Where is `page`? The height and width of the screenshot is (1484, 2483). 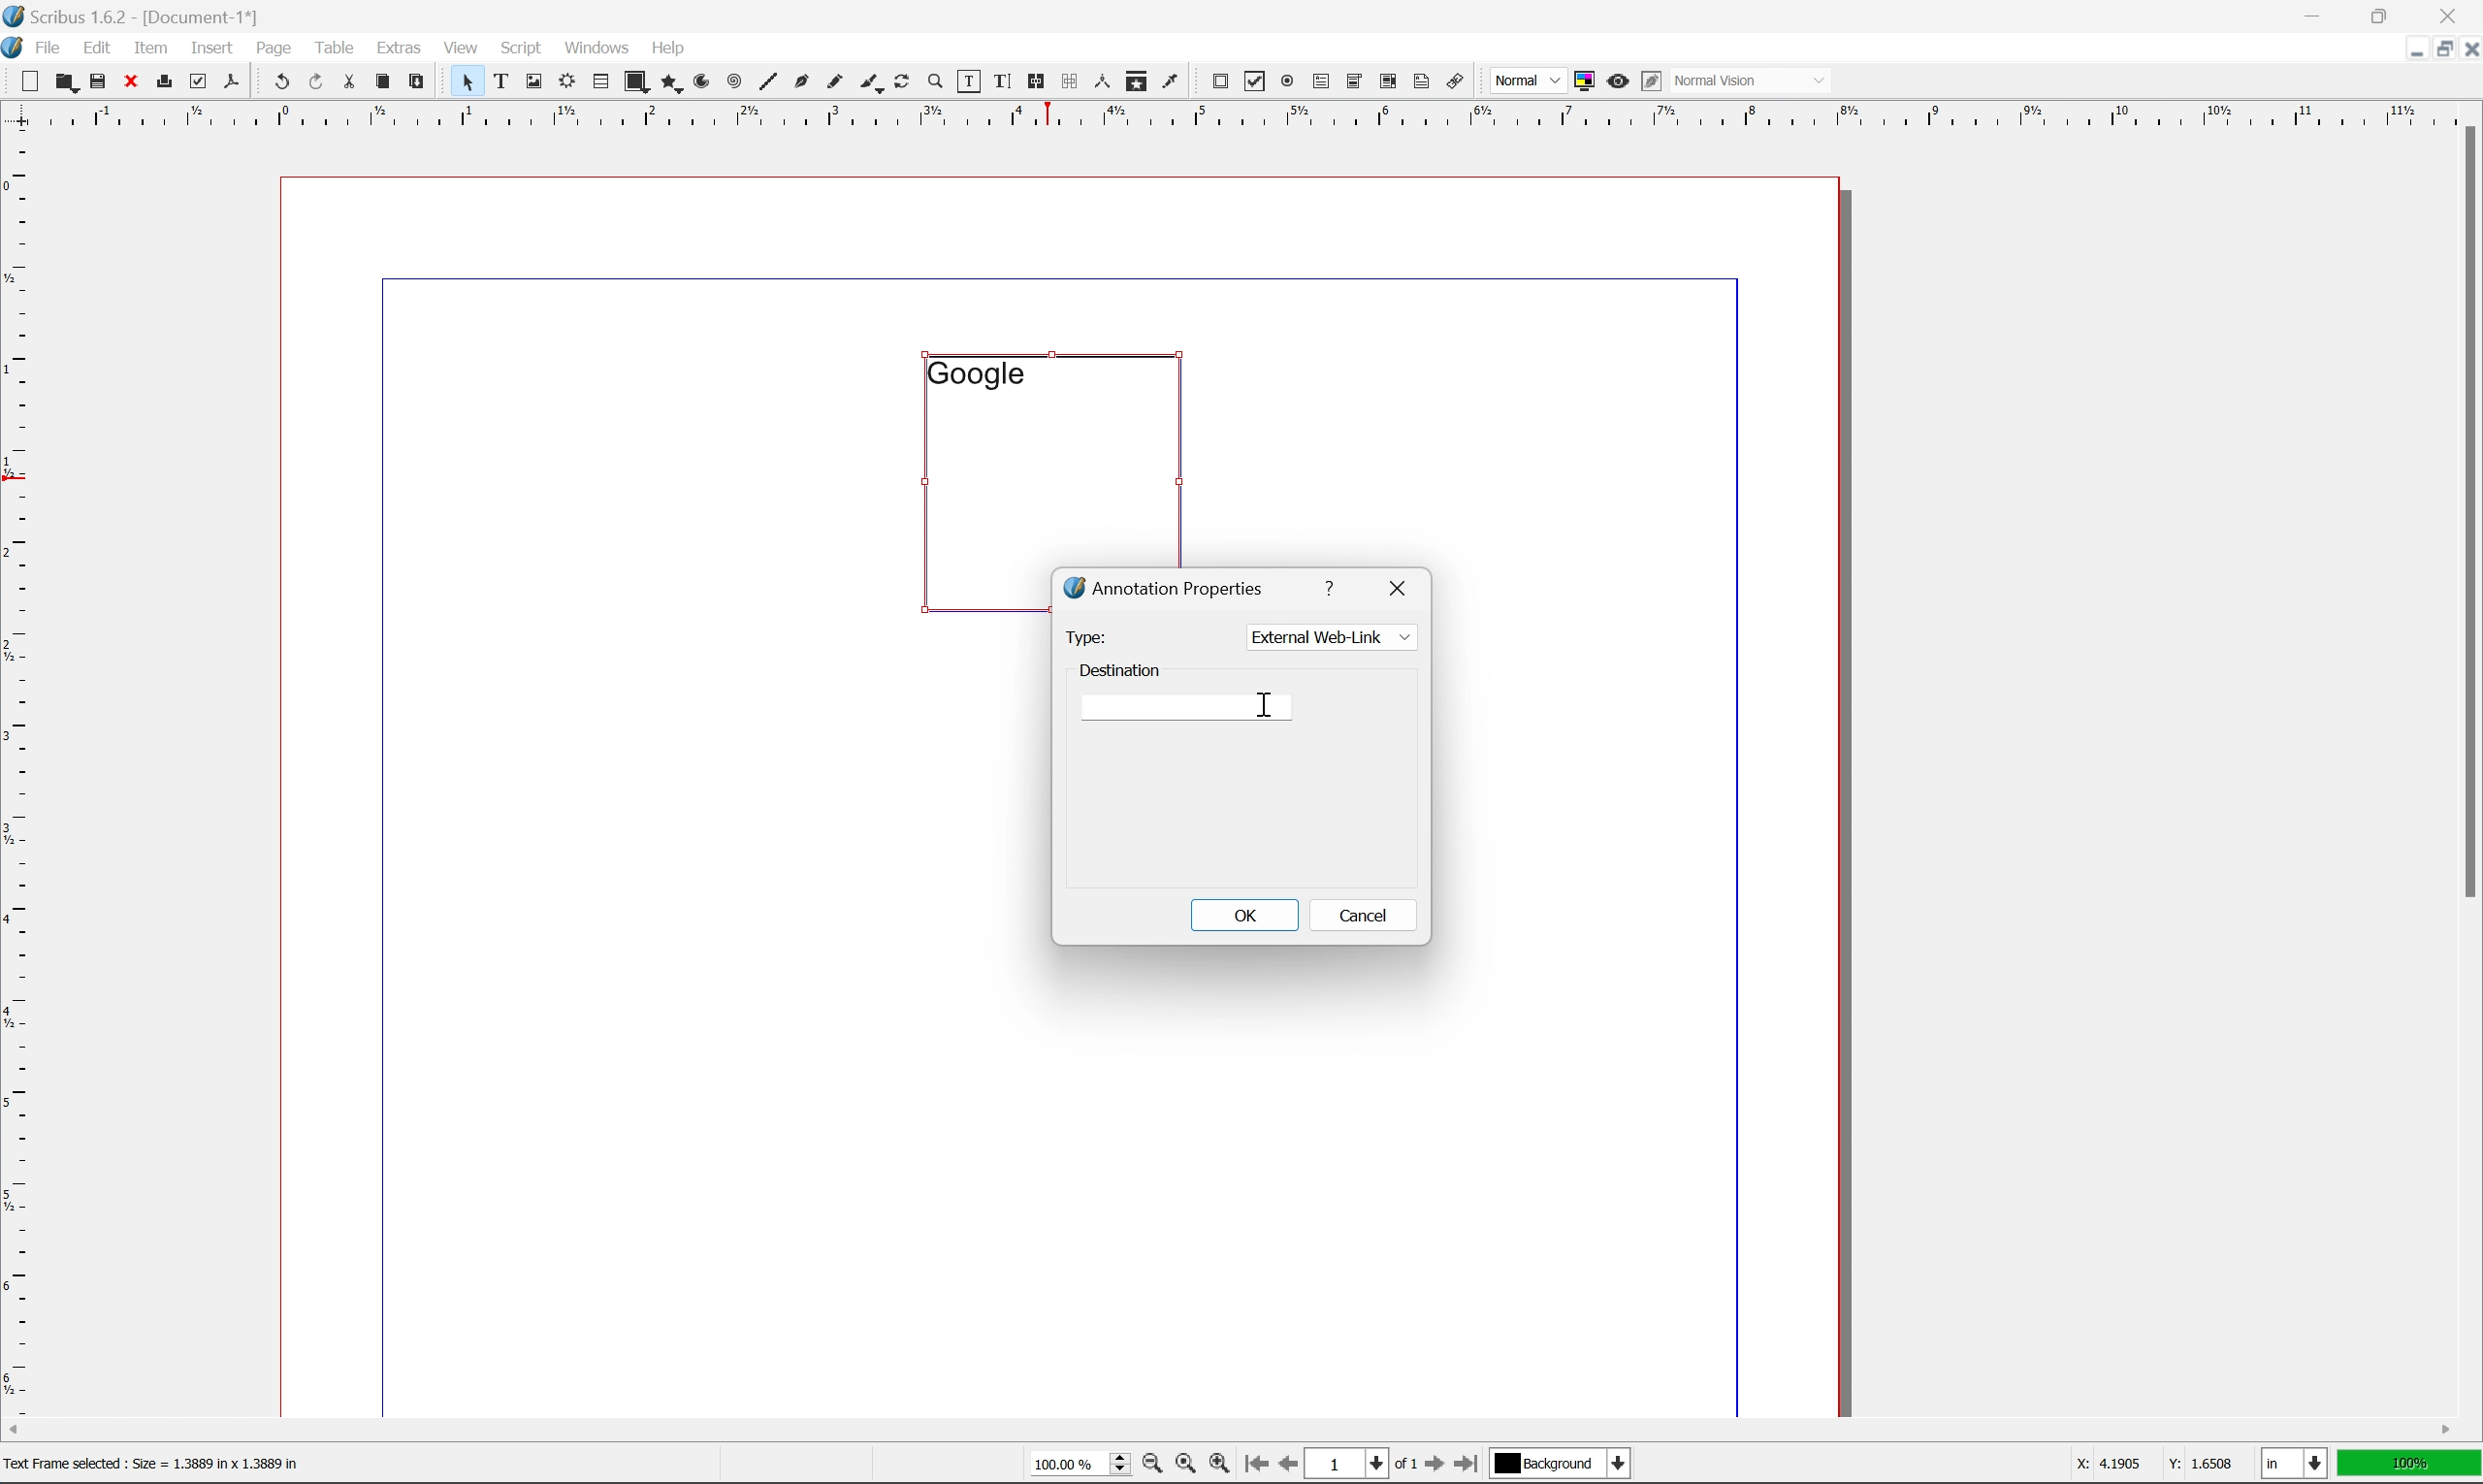 page is located at coordinates (274, 47).